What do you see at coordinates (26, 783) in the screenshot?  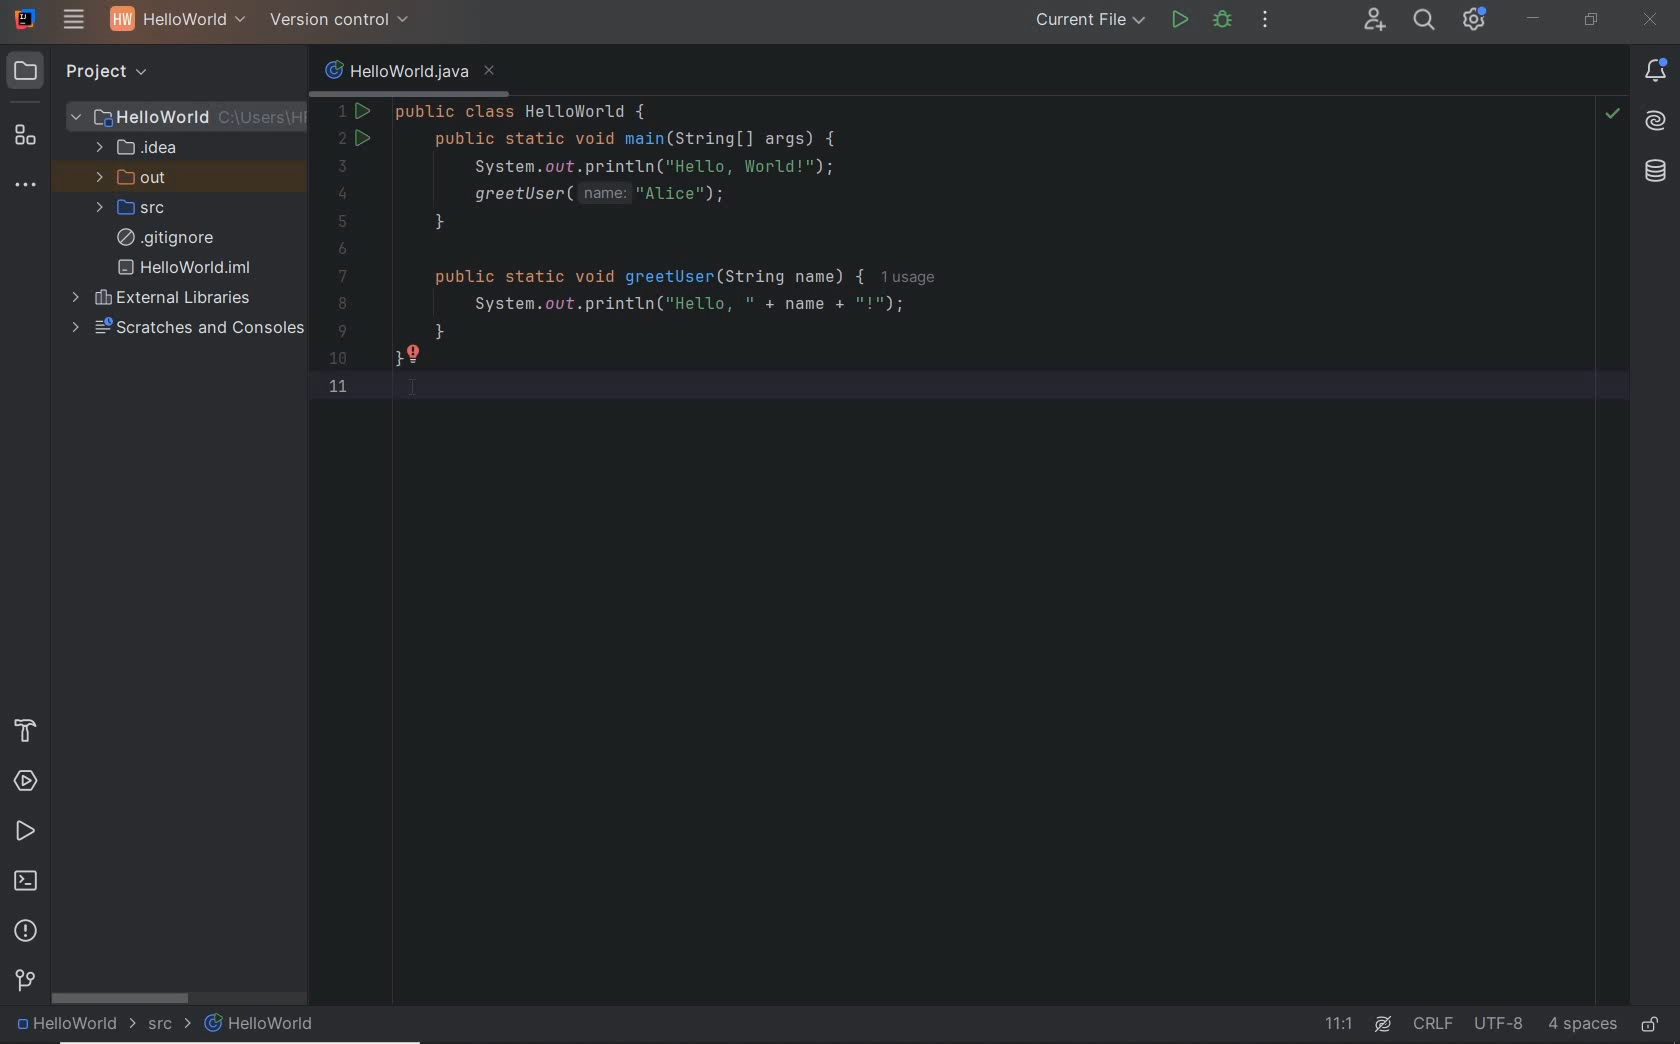 I see `services` at bounding box center [26, 783].